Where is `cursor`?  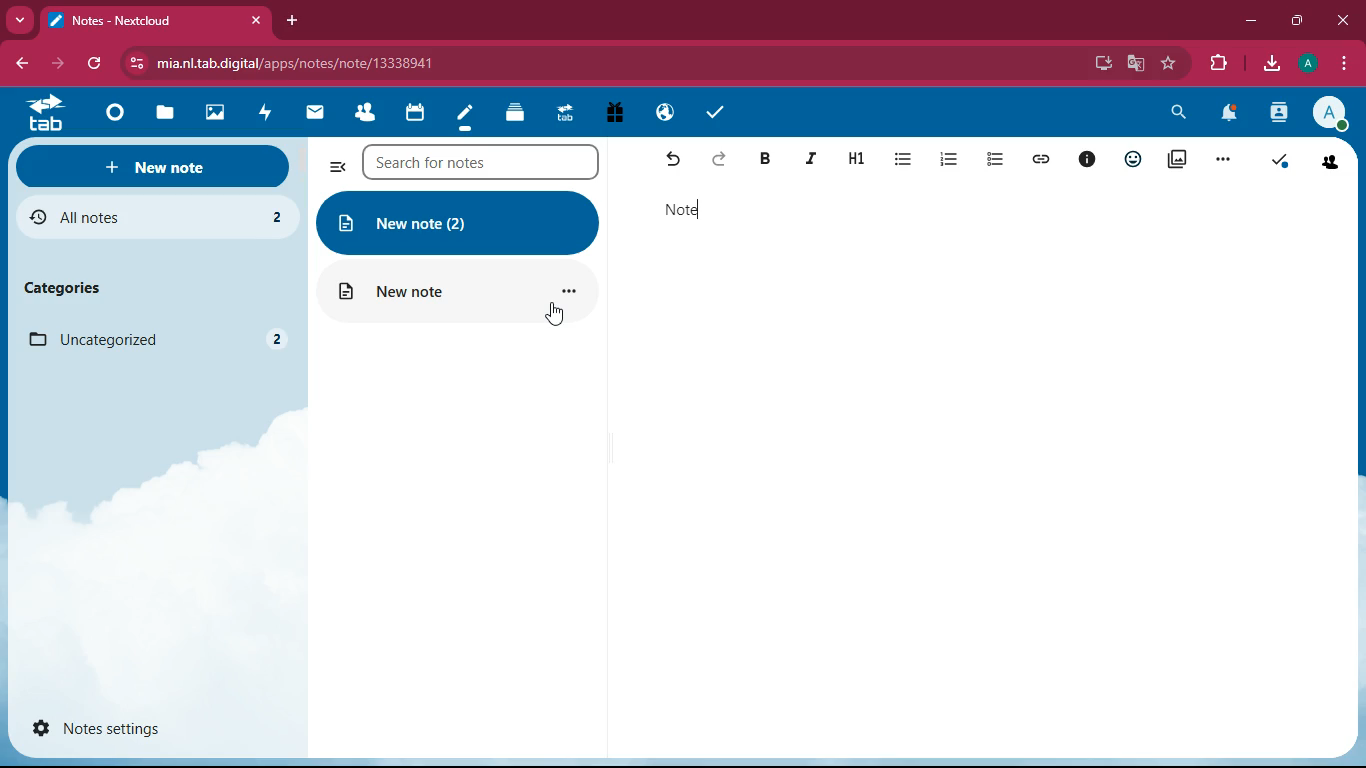 cursor is located at coordinates (556, 316).